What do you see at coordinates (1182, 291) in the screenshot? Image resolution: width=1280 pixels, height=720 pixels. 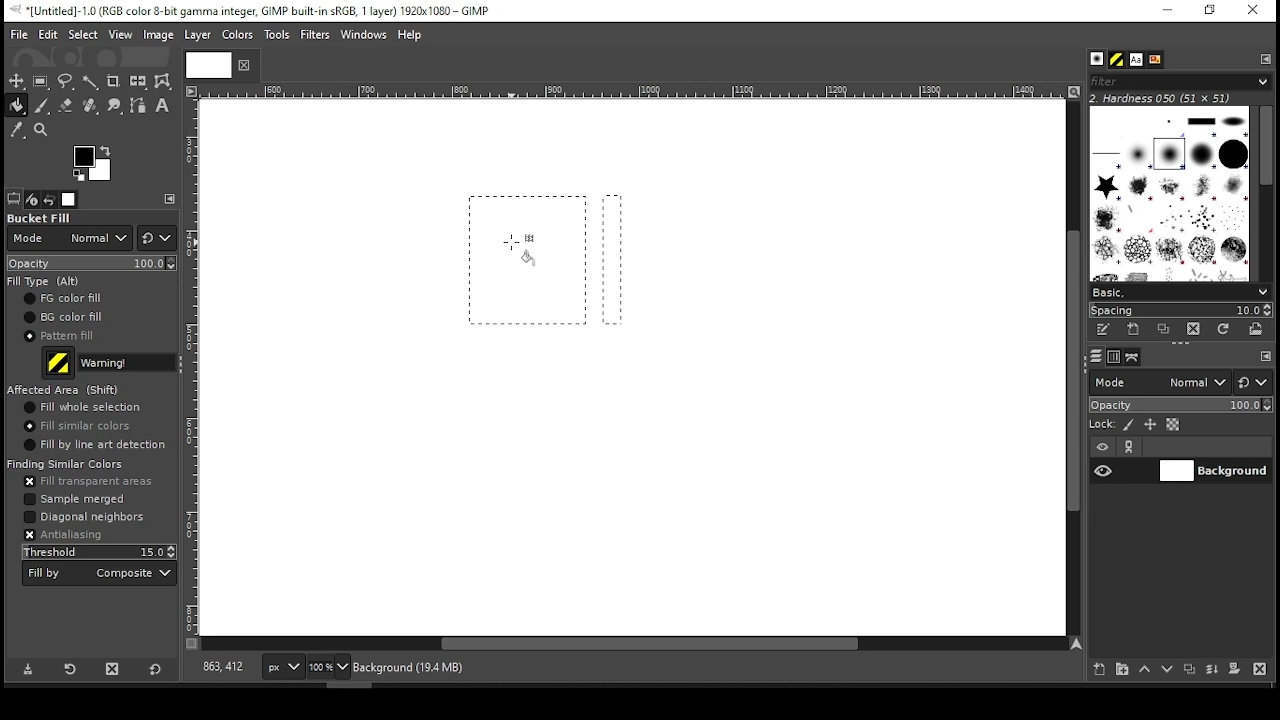 I see `select brush preset` at bounding box center [1182, 291].